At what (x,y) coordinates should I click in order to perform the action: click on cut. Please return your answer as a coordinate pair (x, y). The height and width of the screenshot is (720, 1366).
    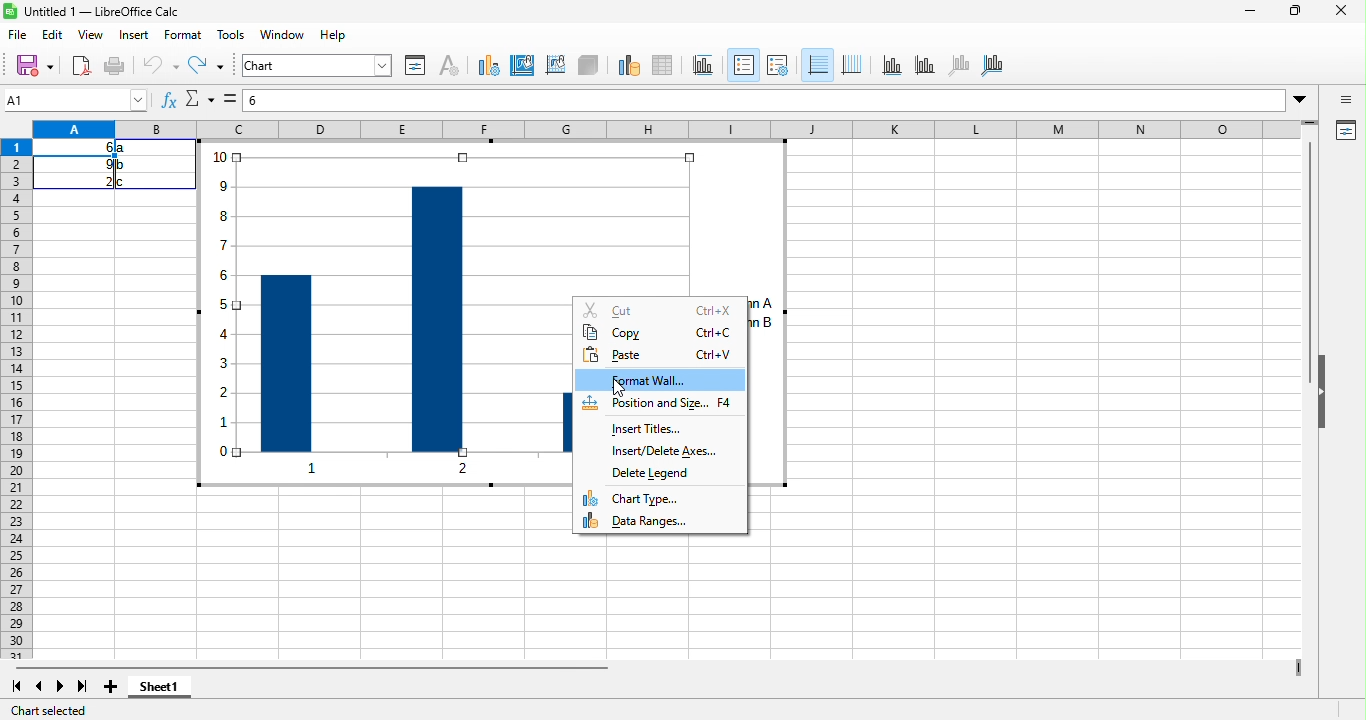
    Looking at the image, I should click on (658, 308).